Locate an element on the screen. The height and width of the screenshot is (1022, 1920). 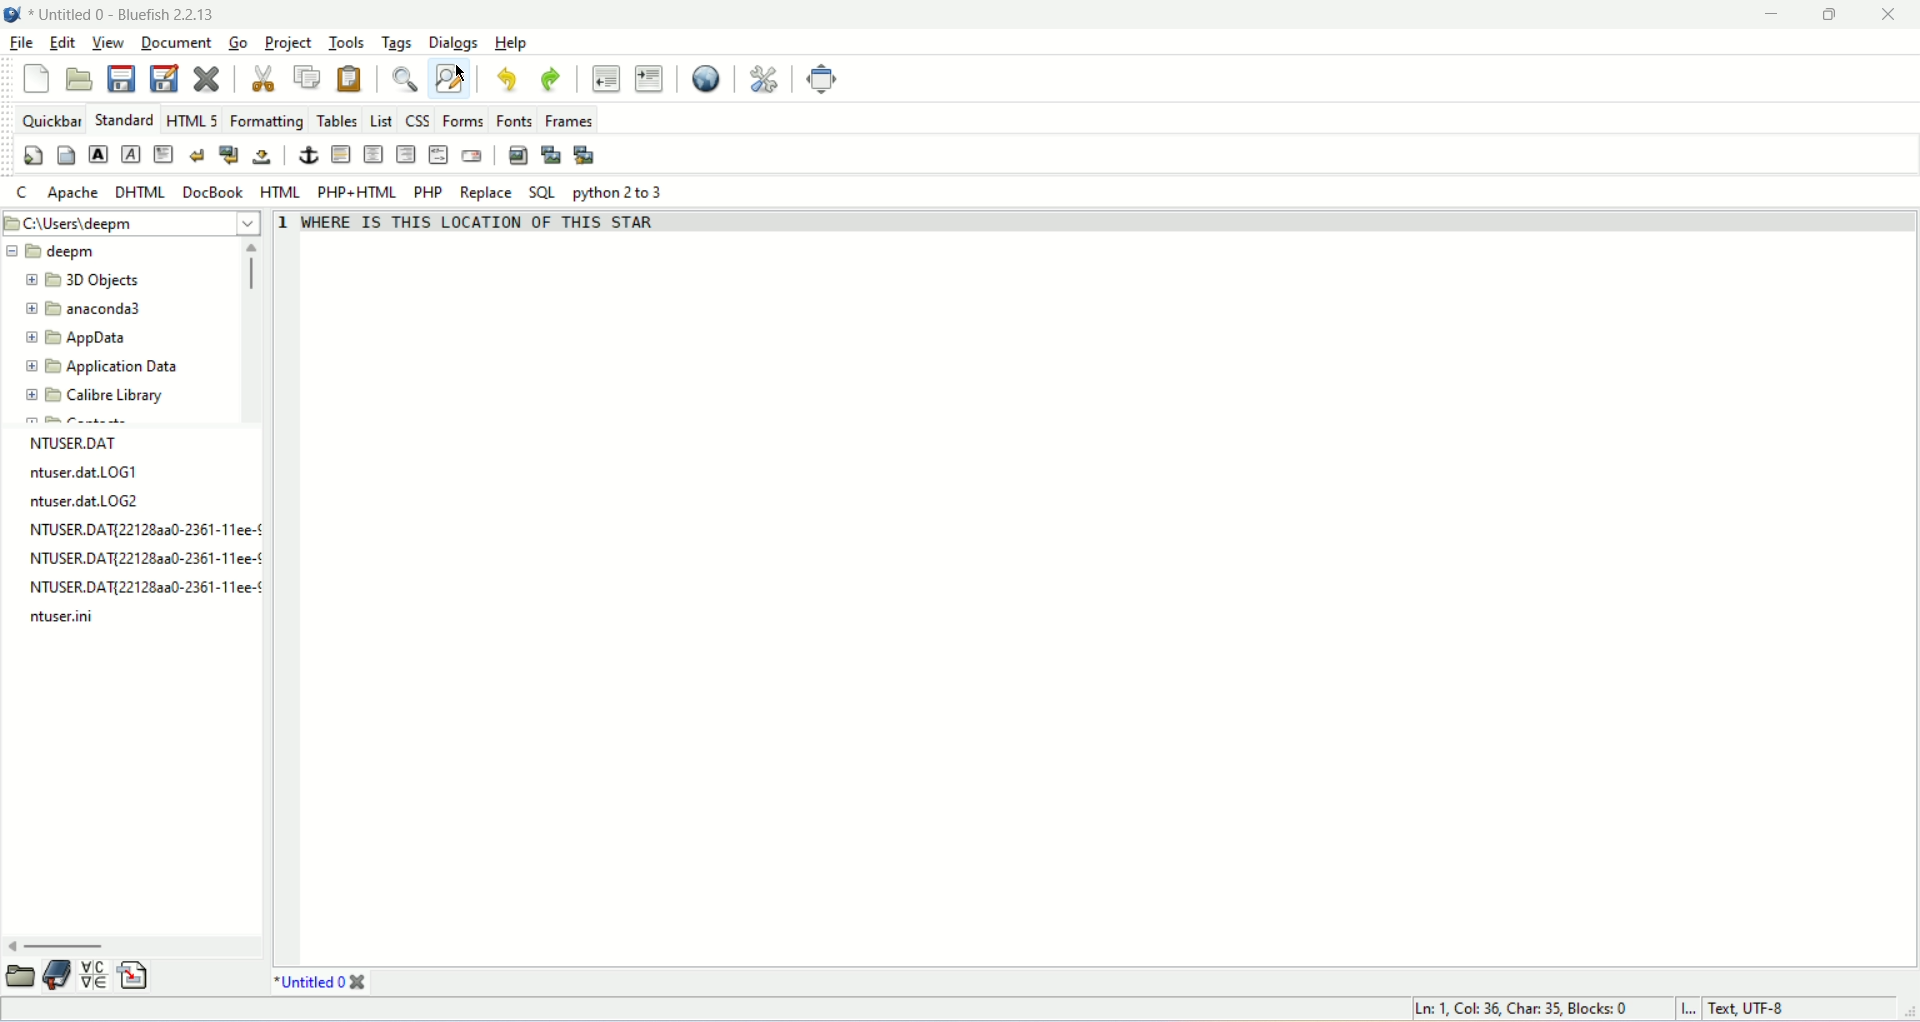
insert thumbnail is located at coordinates (553, 157).